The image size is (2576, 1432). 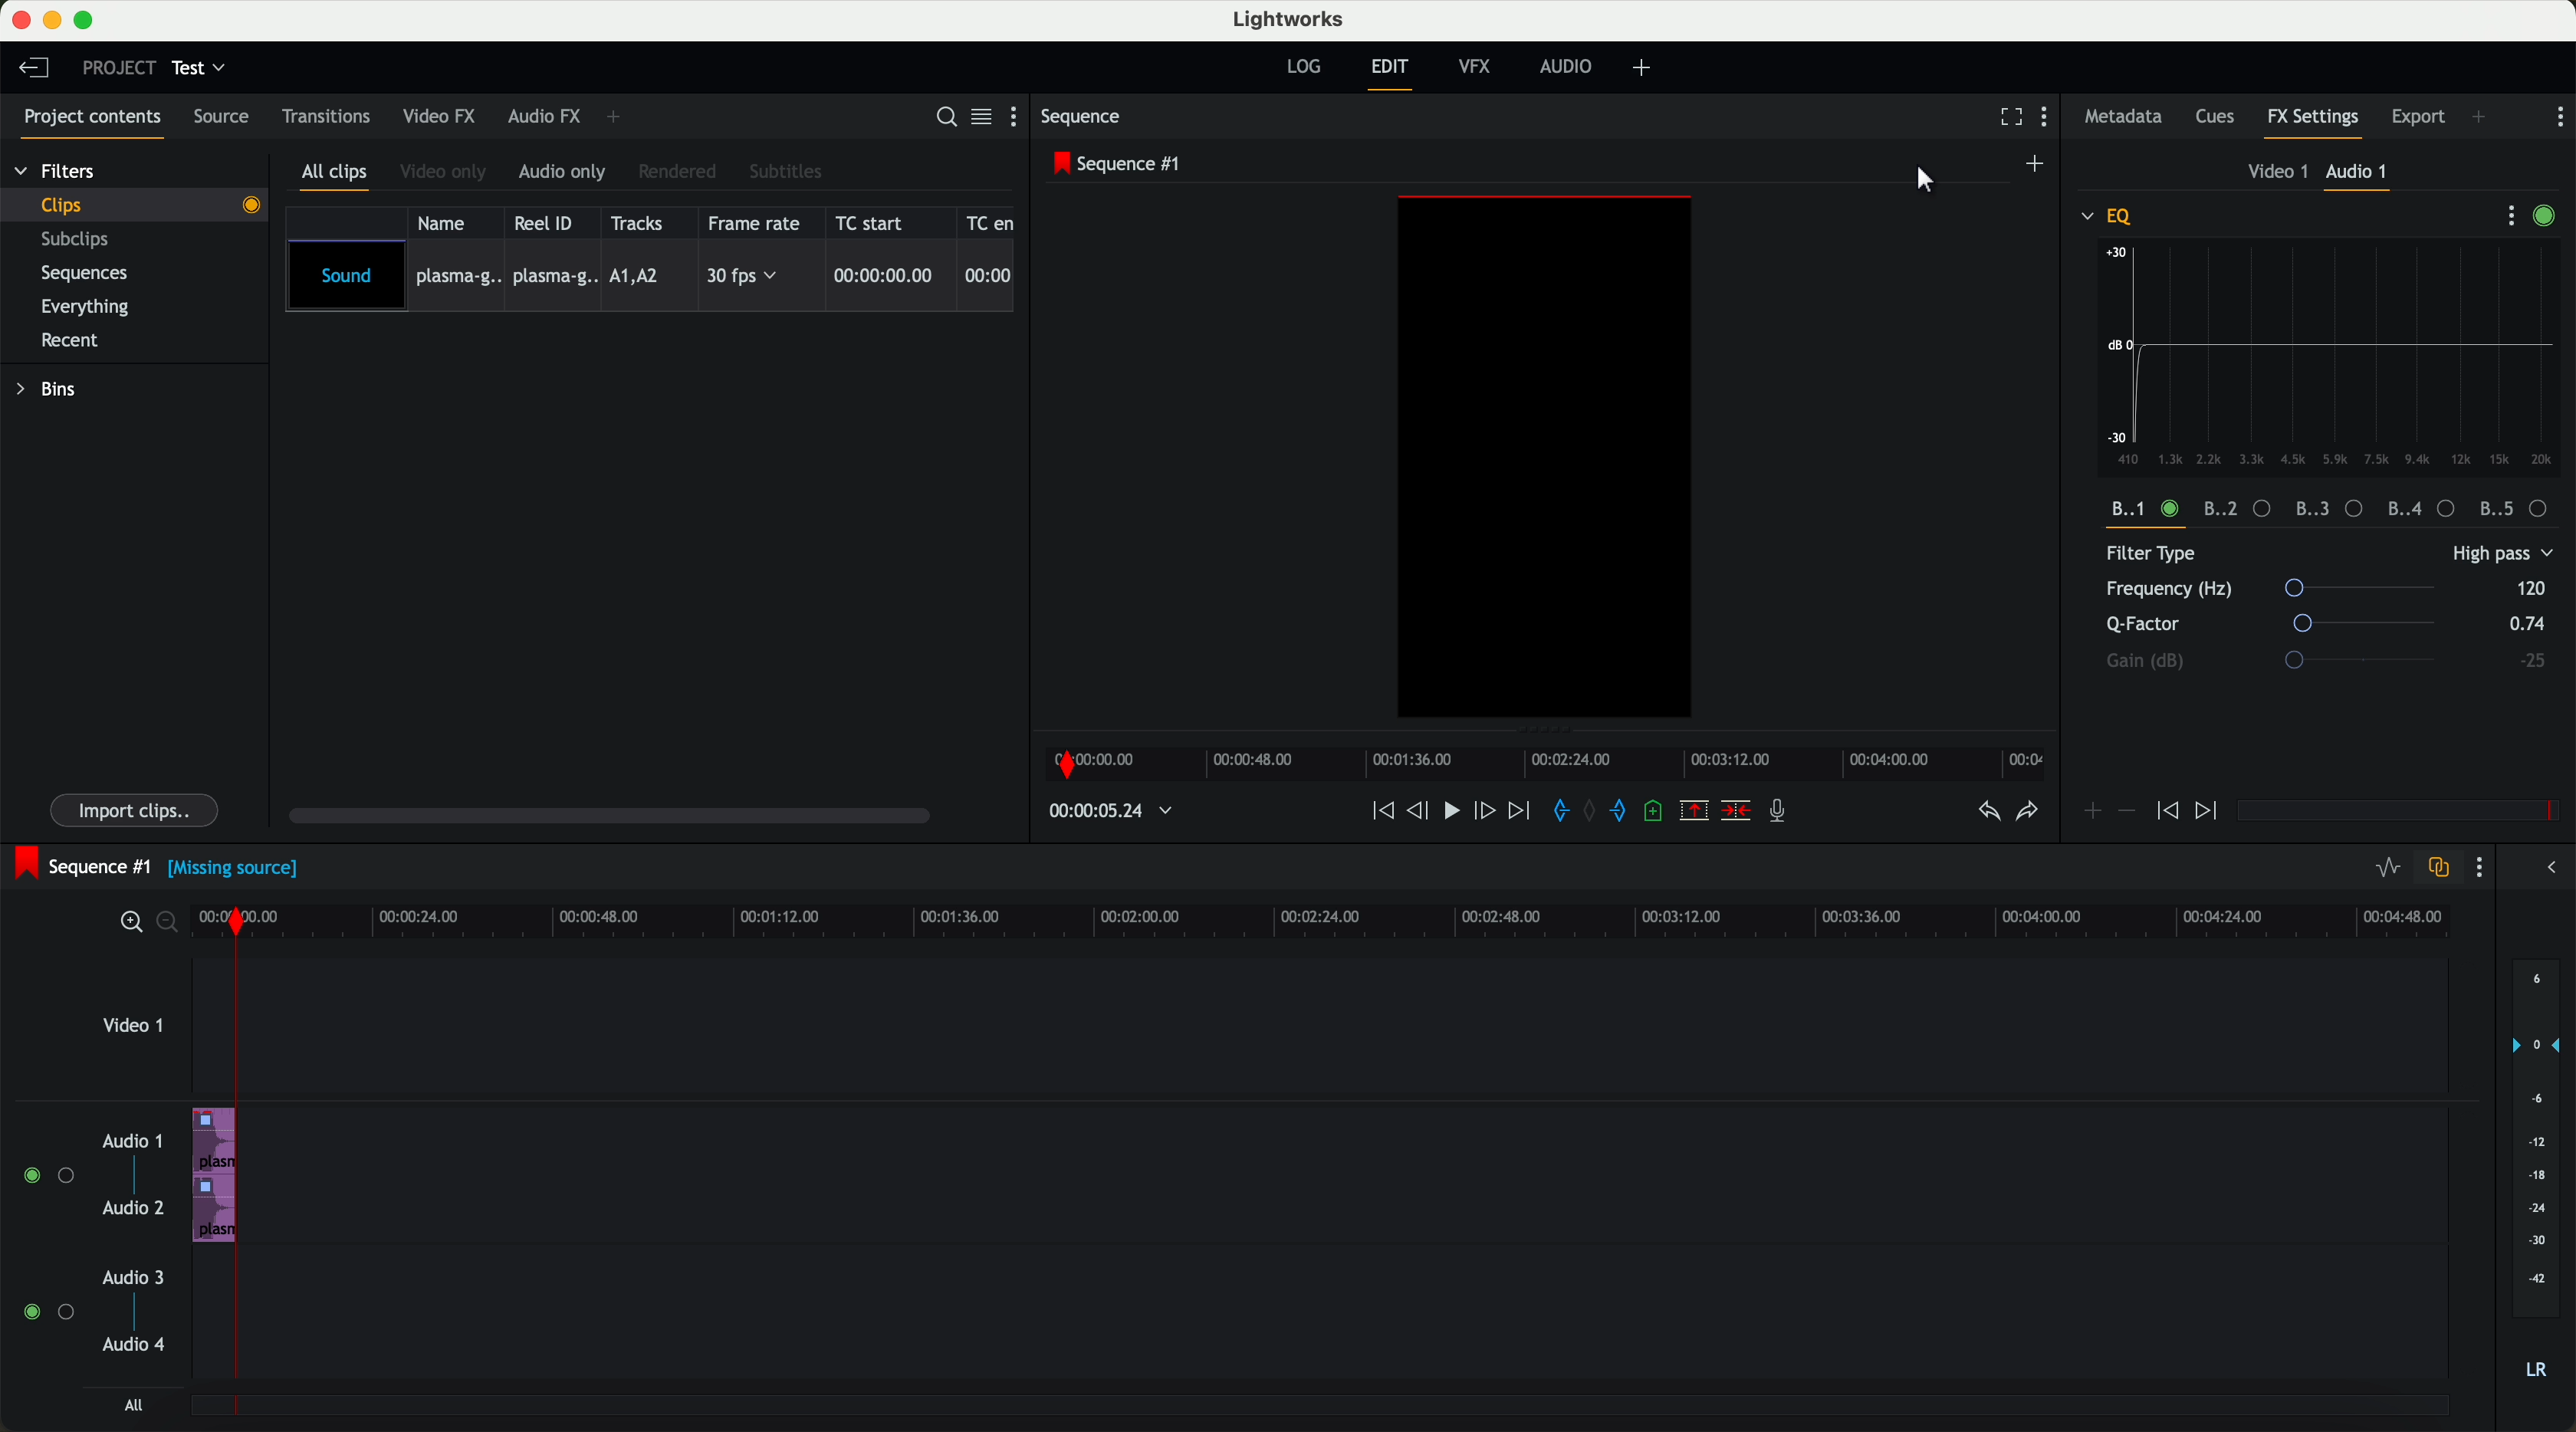 I want to click on data, so click(x=2334, y=510).